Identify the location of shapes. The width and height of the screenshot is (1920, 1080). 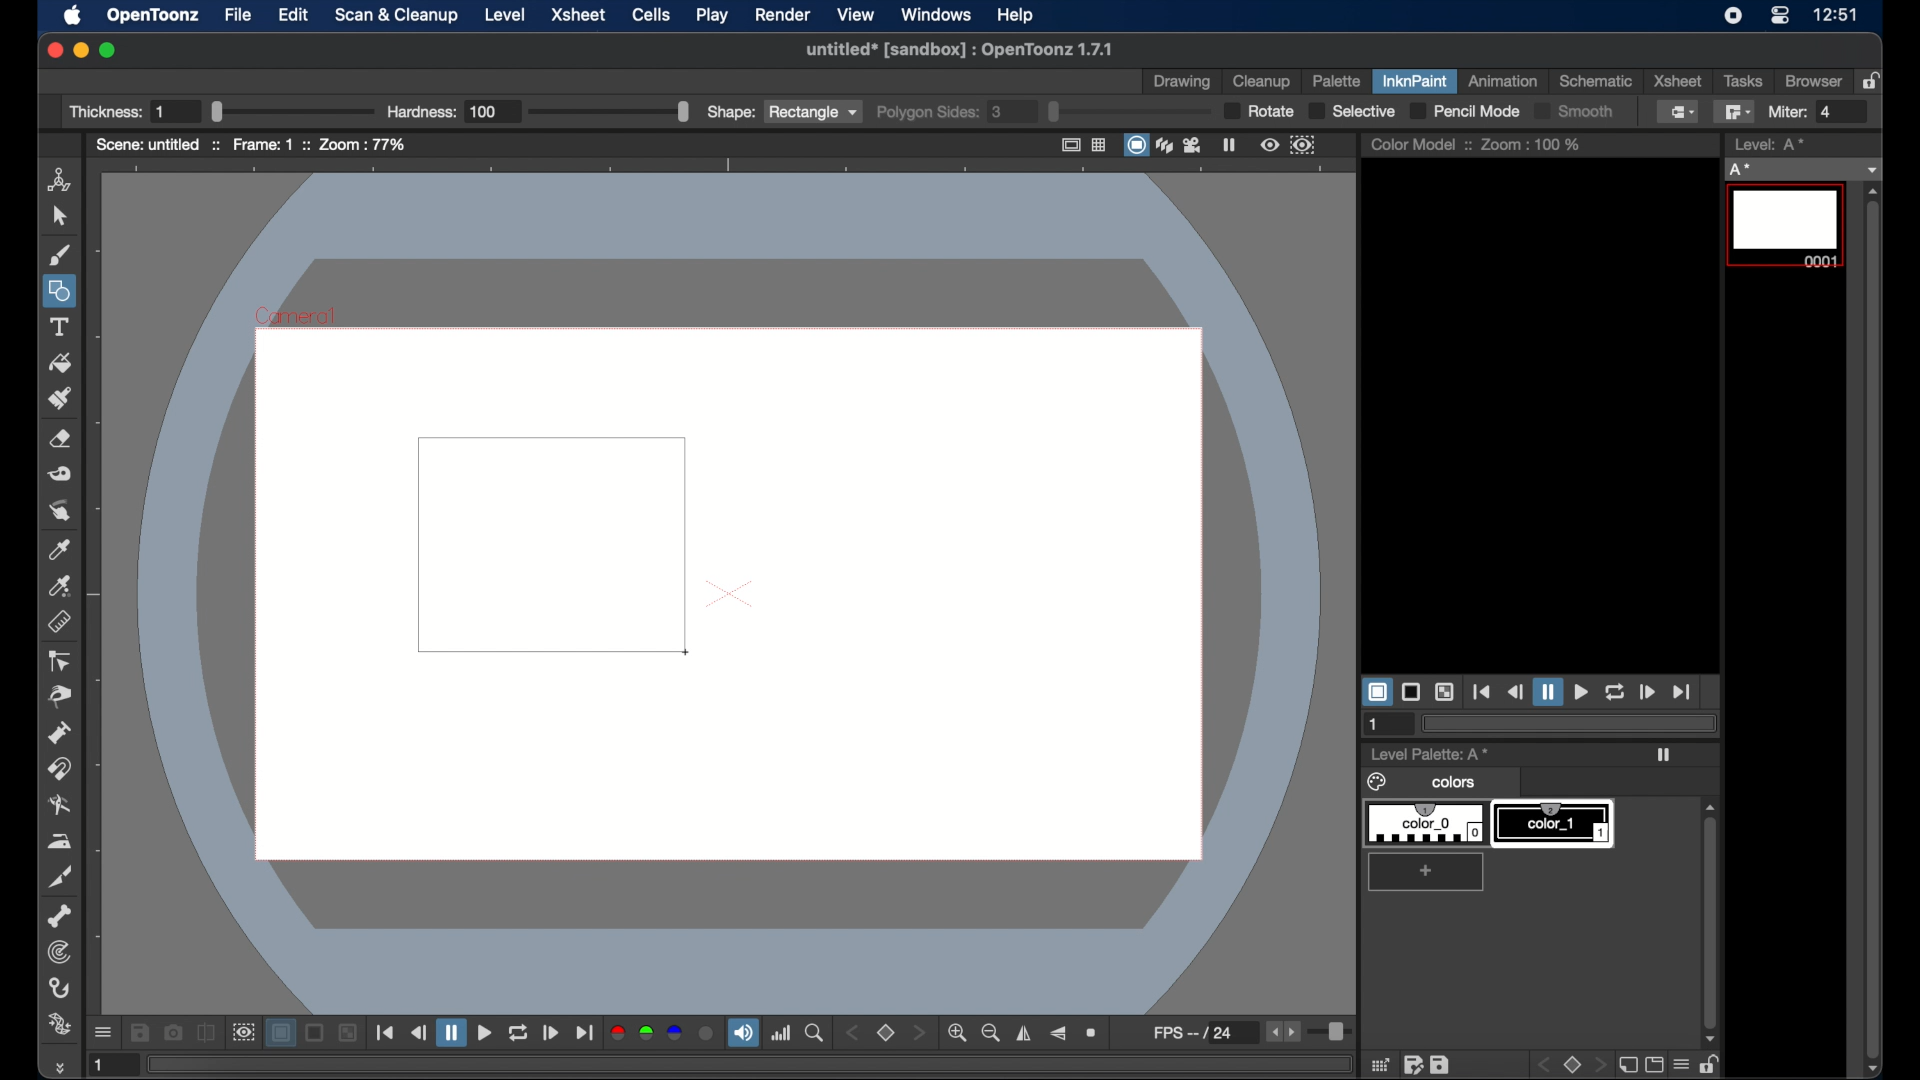
(61, 292).